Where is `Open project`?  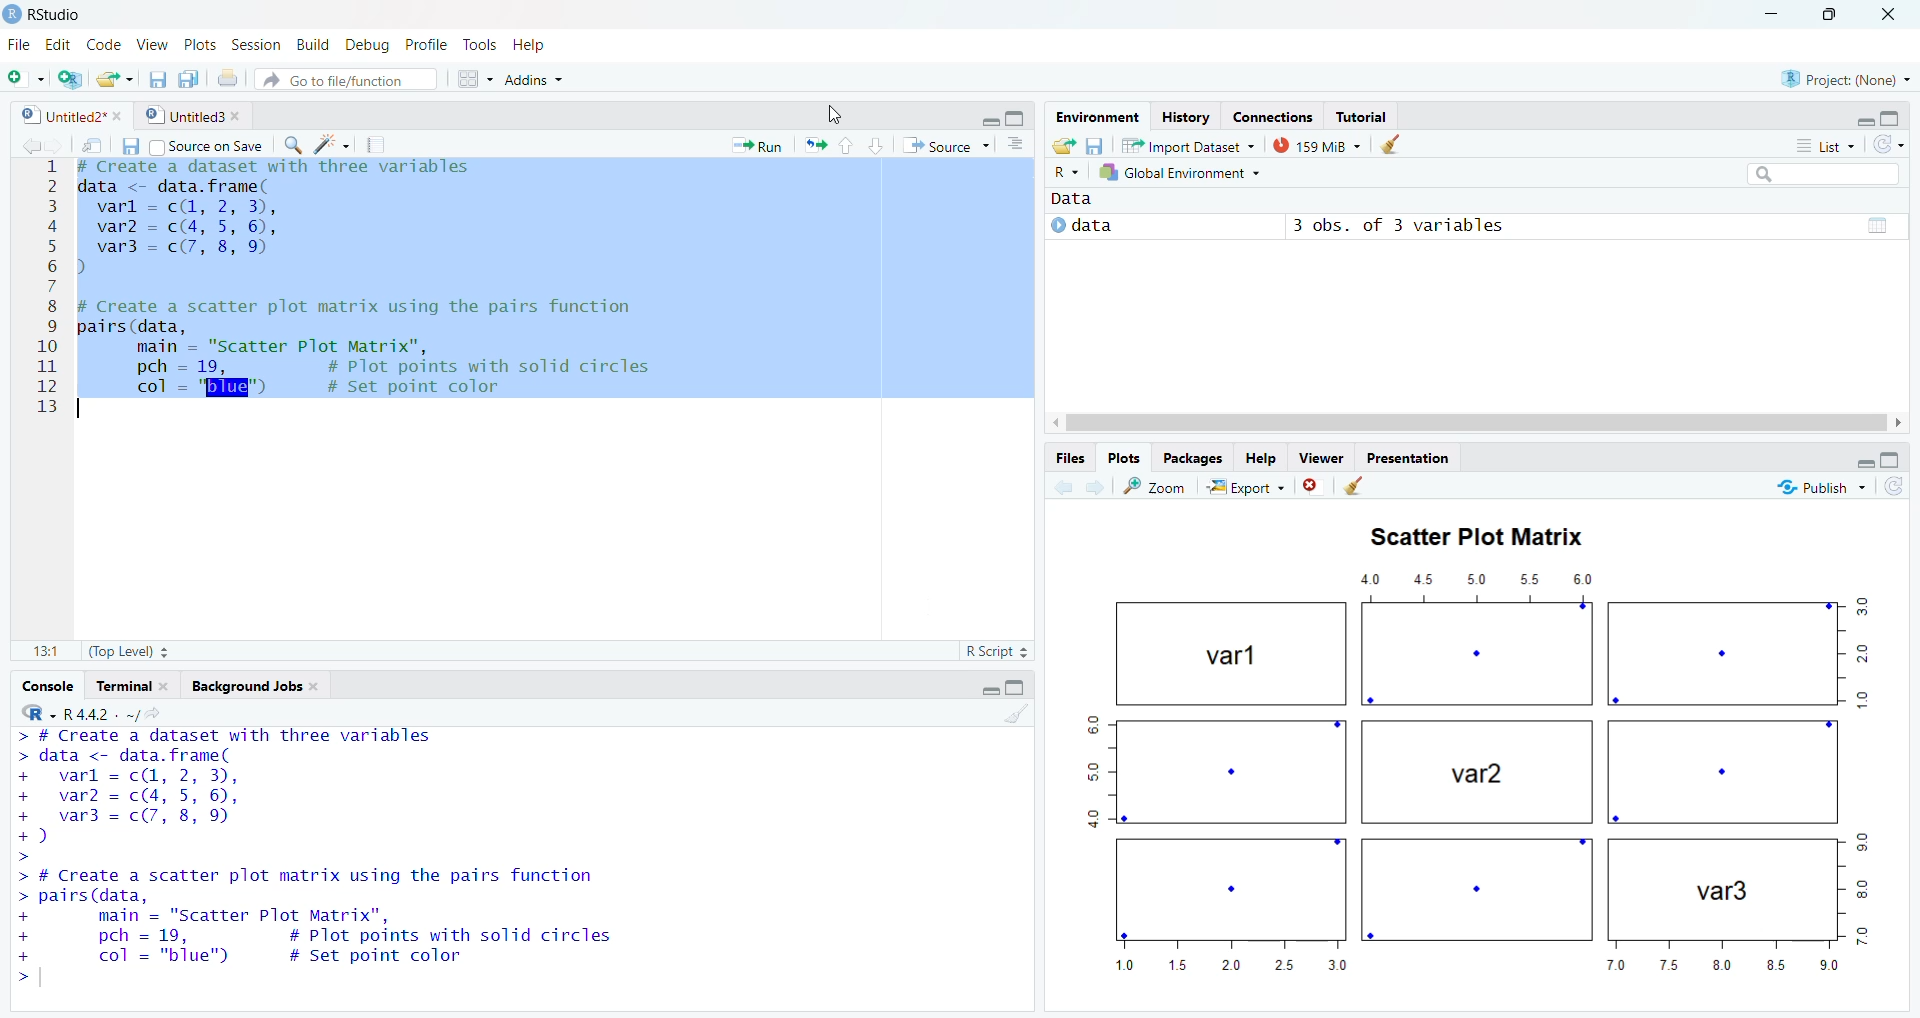 Open project is located at coordinates (115, 75).